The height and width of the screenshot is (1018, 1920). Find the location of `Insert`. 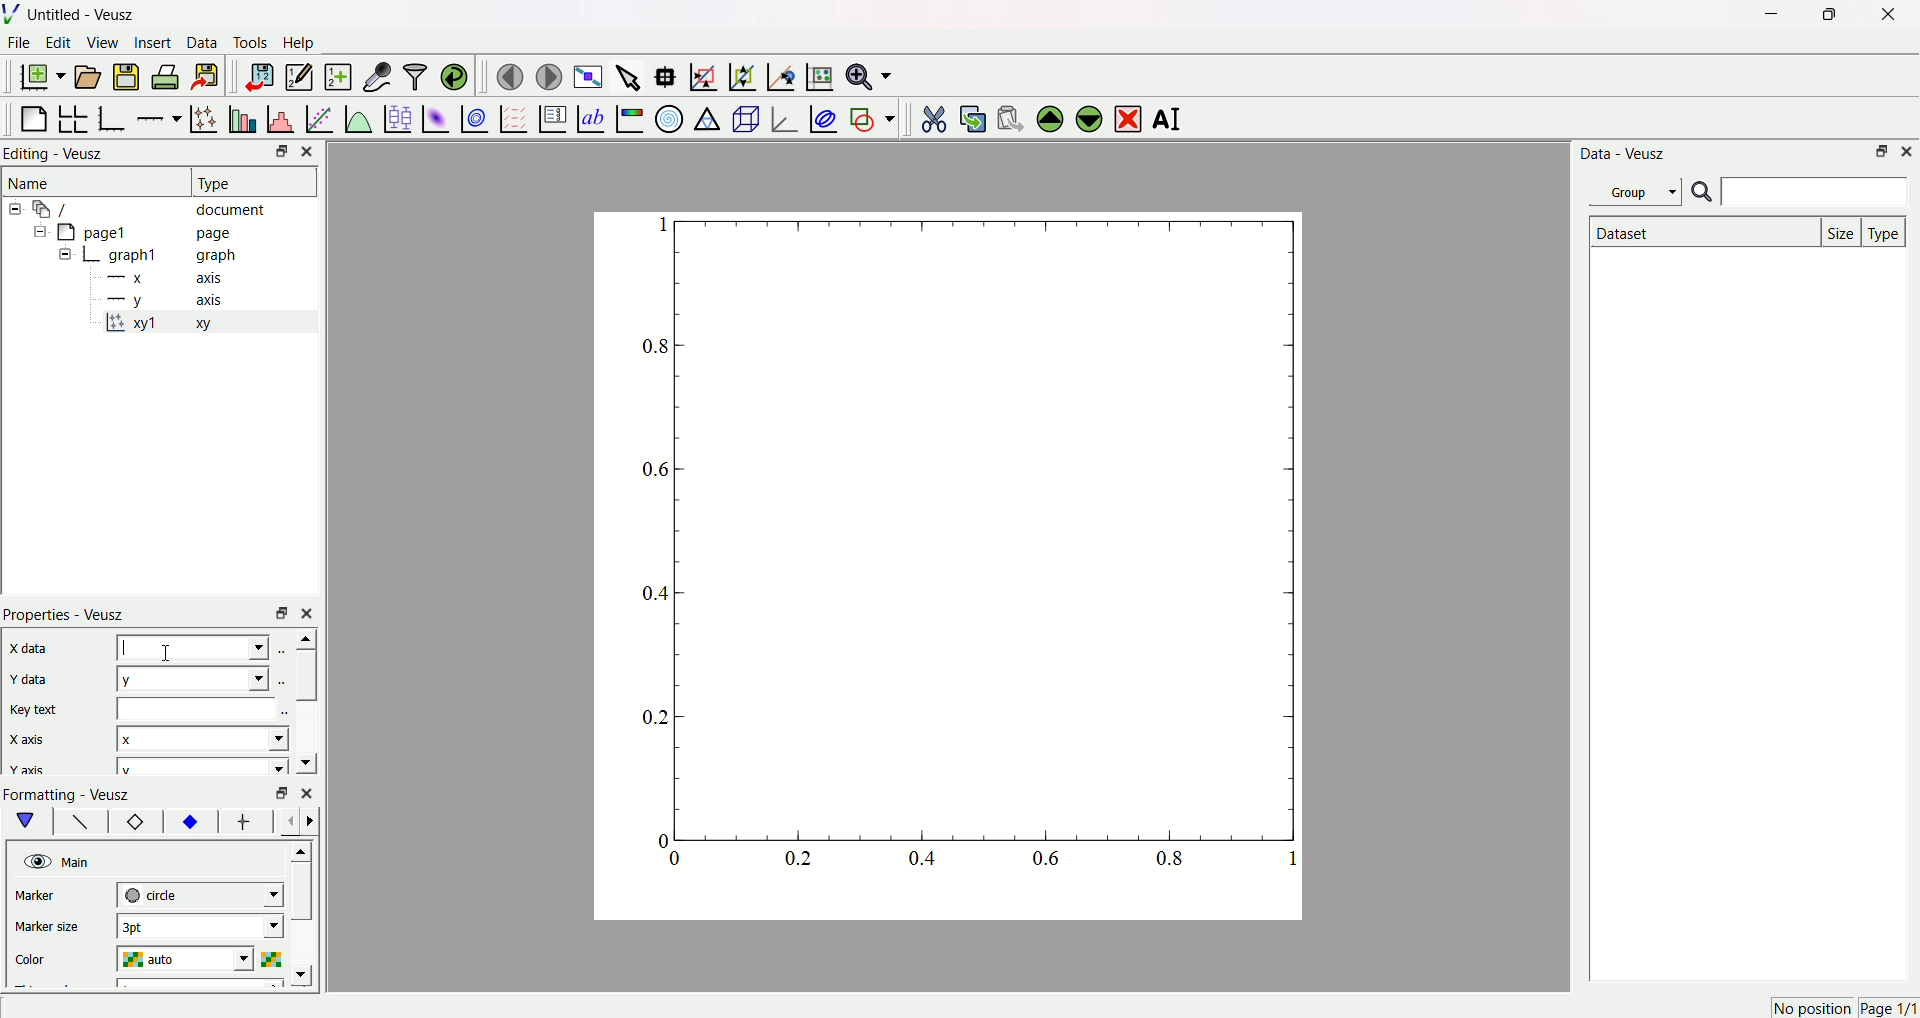

Insert is located at coordinates (153, 44).